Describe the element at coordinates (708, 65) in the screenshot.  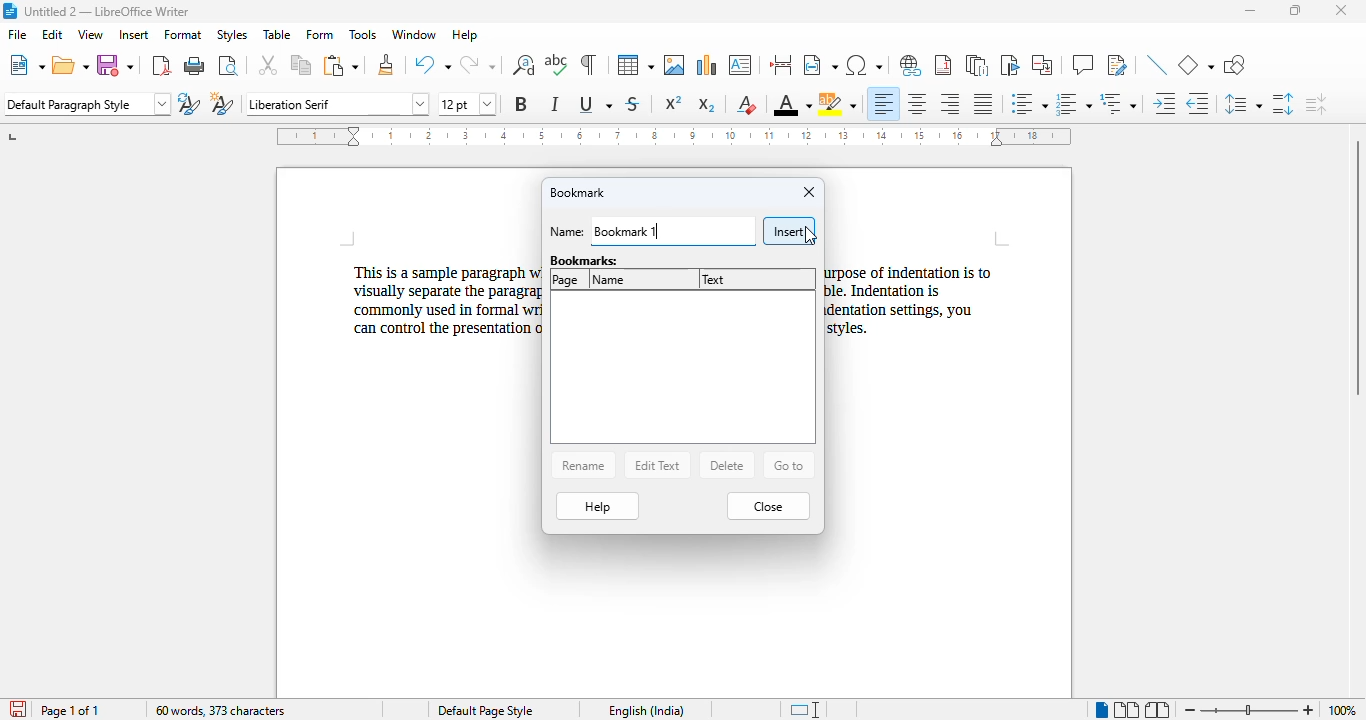
I see `insert chart` at that location.